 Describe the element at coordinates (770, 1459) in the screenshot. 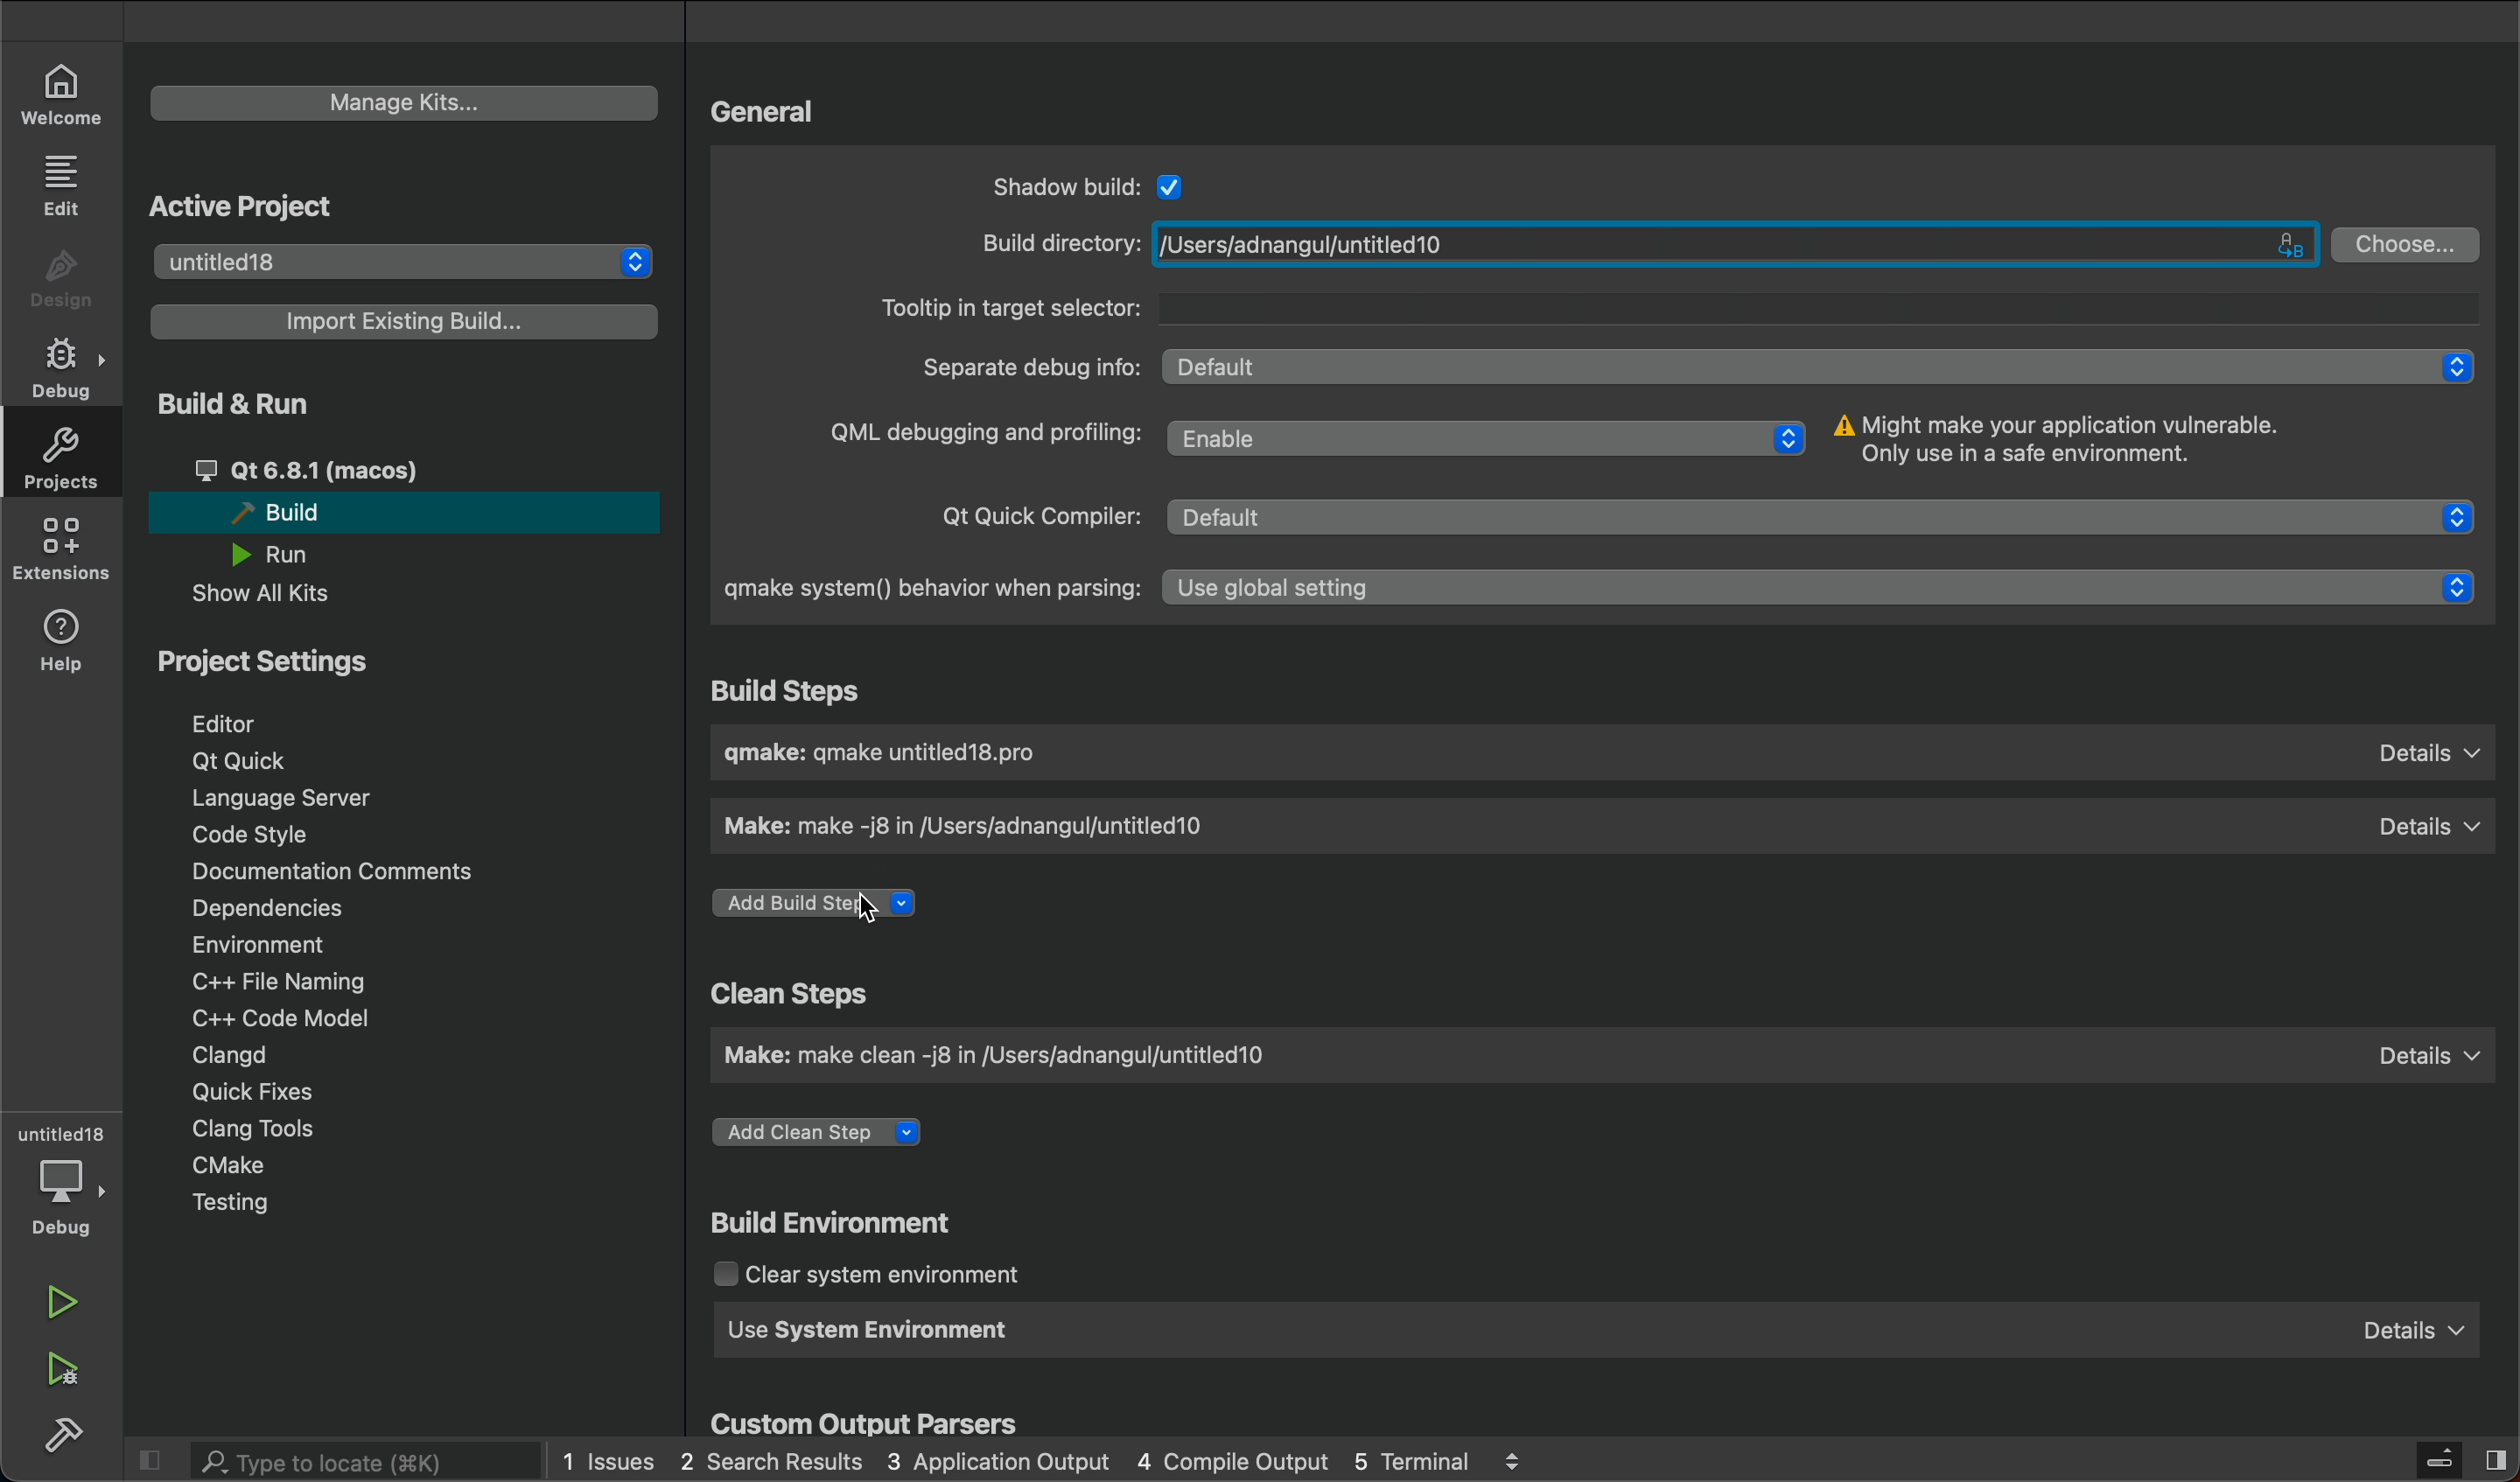

I see `2 Search Results` at that location.